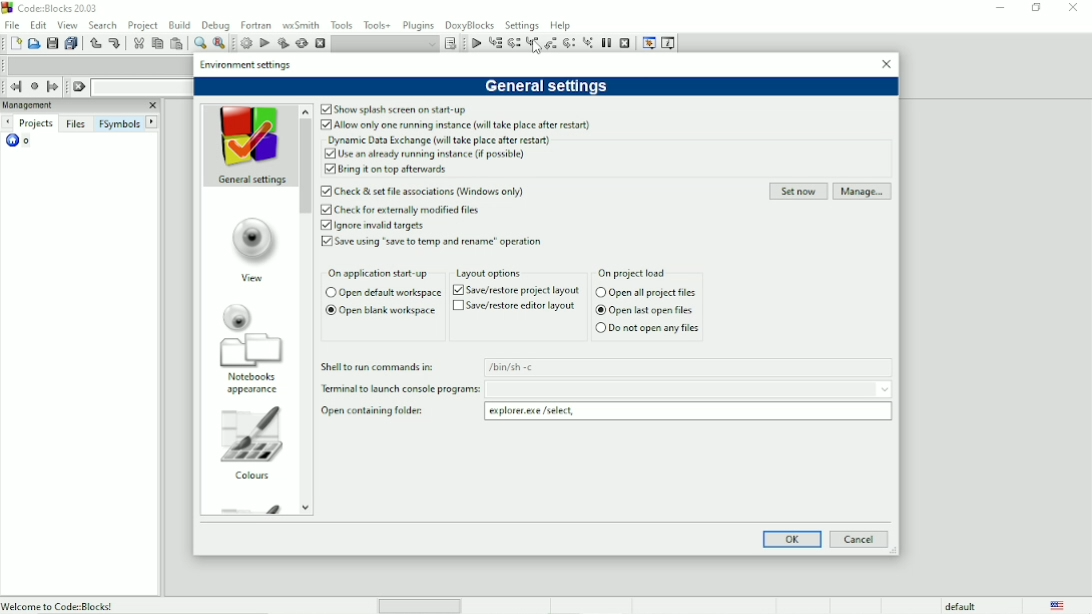  Describe the element at coordinates (513, 307) in the screenshot. I see `Save/Restore editor layout` at that location.